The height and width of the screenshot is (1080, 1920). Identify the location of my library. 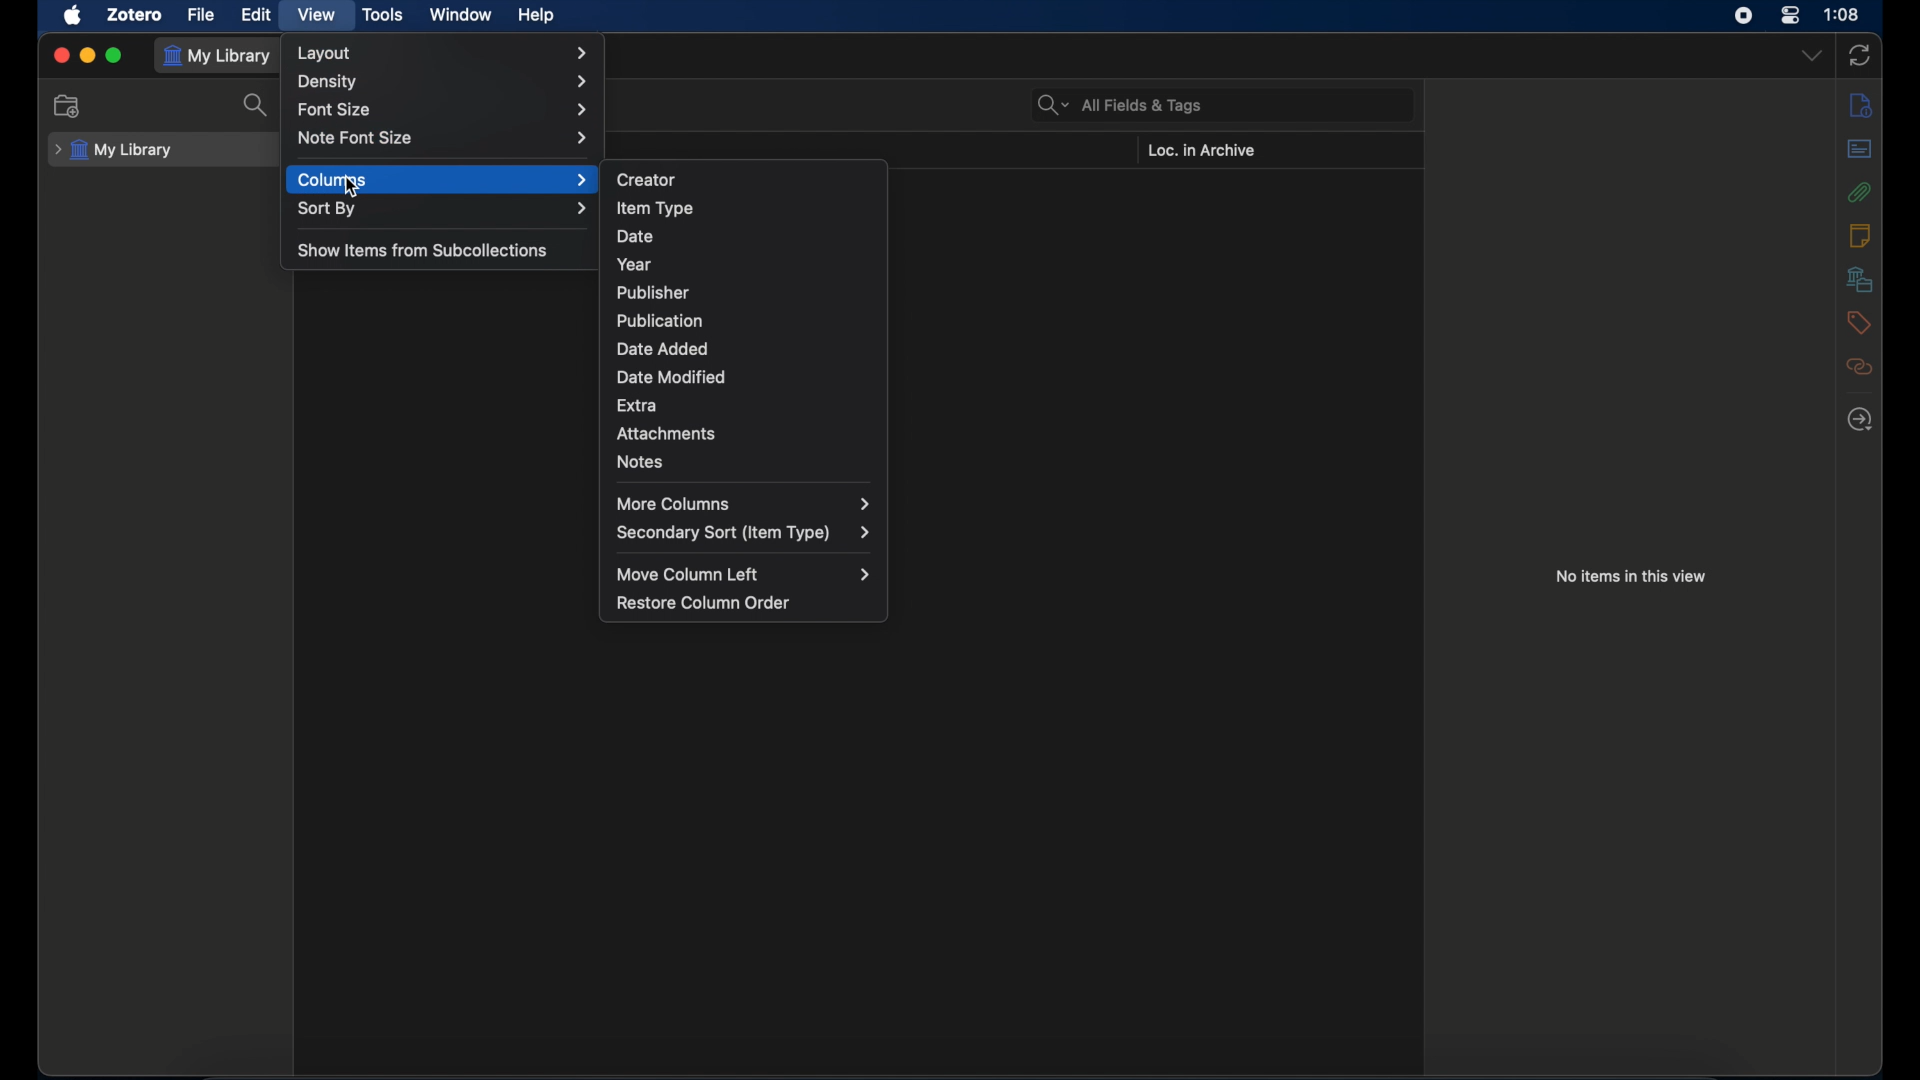
(220, 56).